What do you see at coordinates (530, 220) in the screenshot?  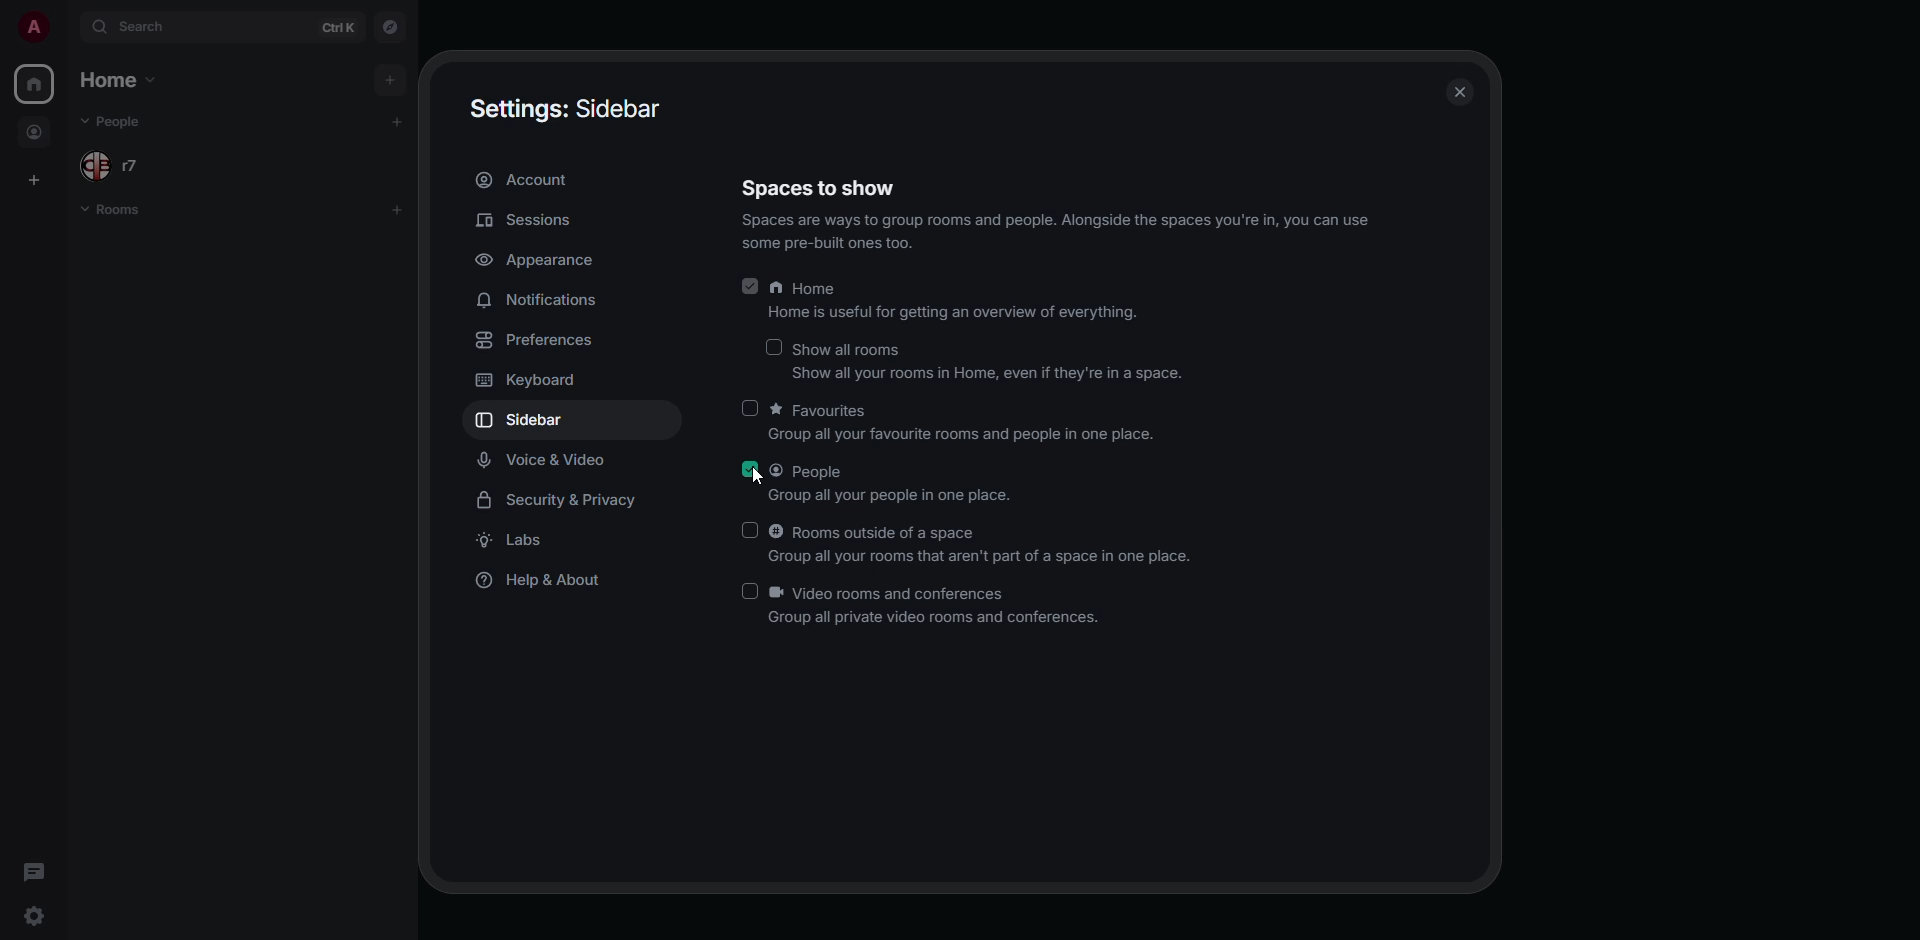 I see `sessions` at bounding box center [530, 220].